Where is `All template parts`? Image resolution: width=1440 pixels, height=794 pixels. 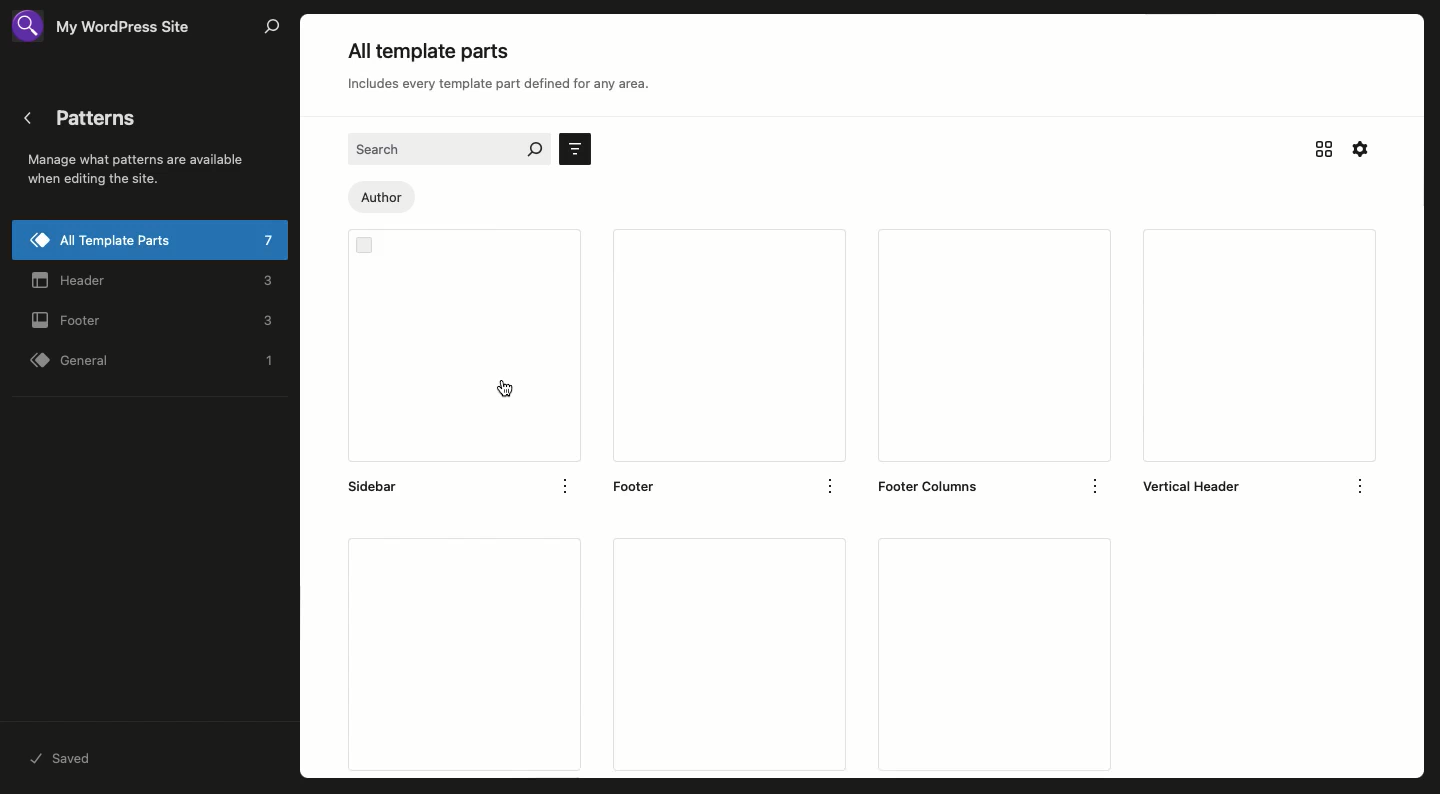
All template parts is located at coordinates (508, 70).